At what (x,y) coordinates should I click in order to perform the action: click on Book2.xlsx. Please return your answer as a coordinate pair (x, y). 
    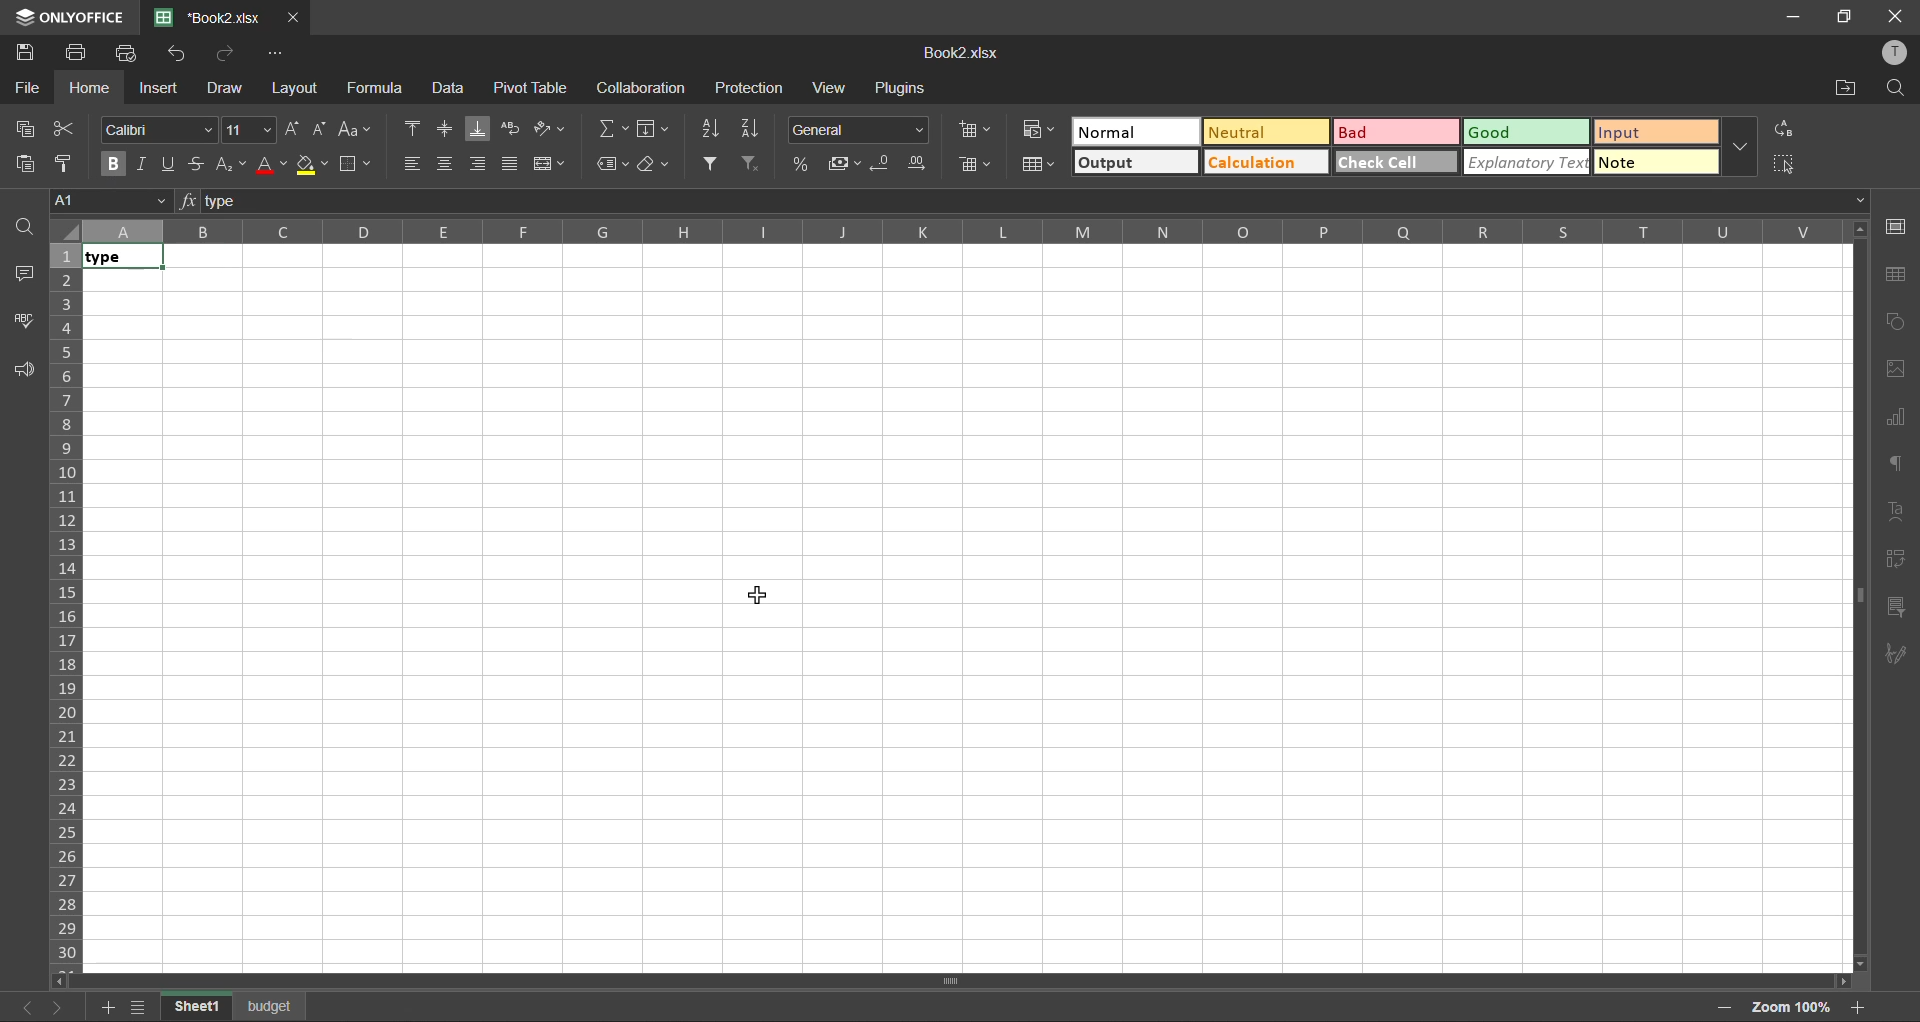
    Looking at the image, I should click on (955, 55).